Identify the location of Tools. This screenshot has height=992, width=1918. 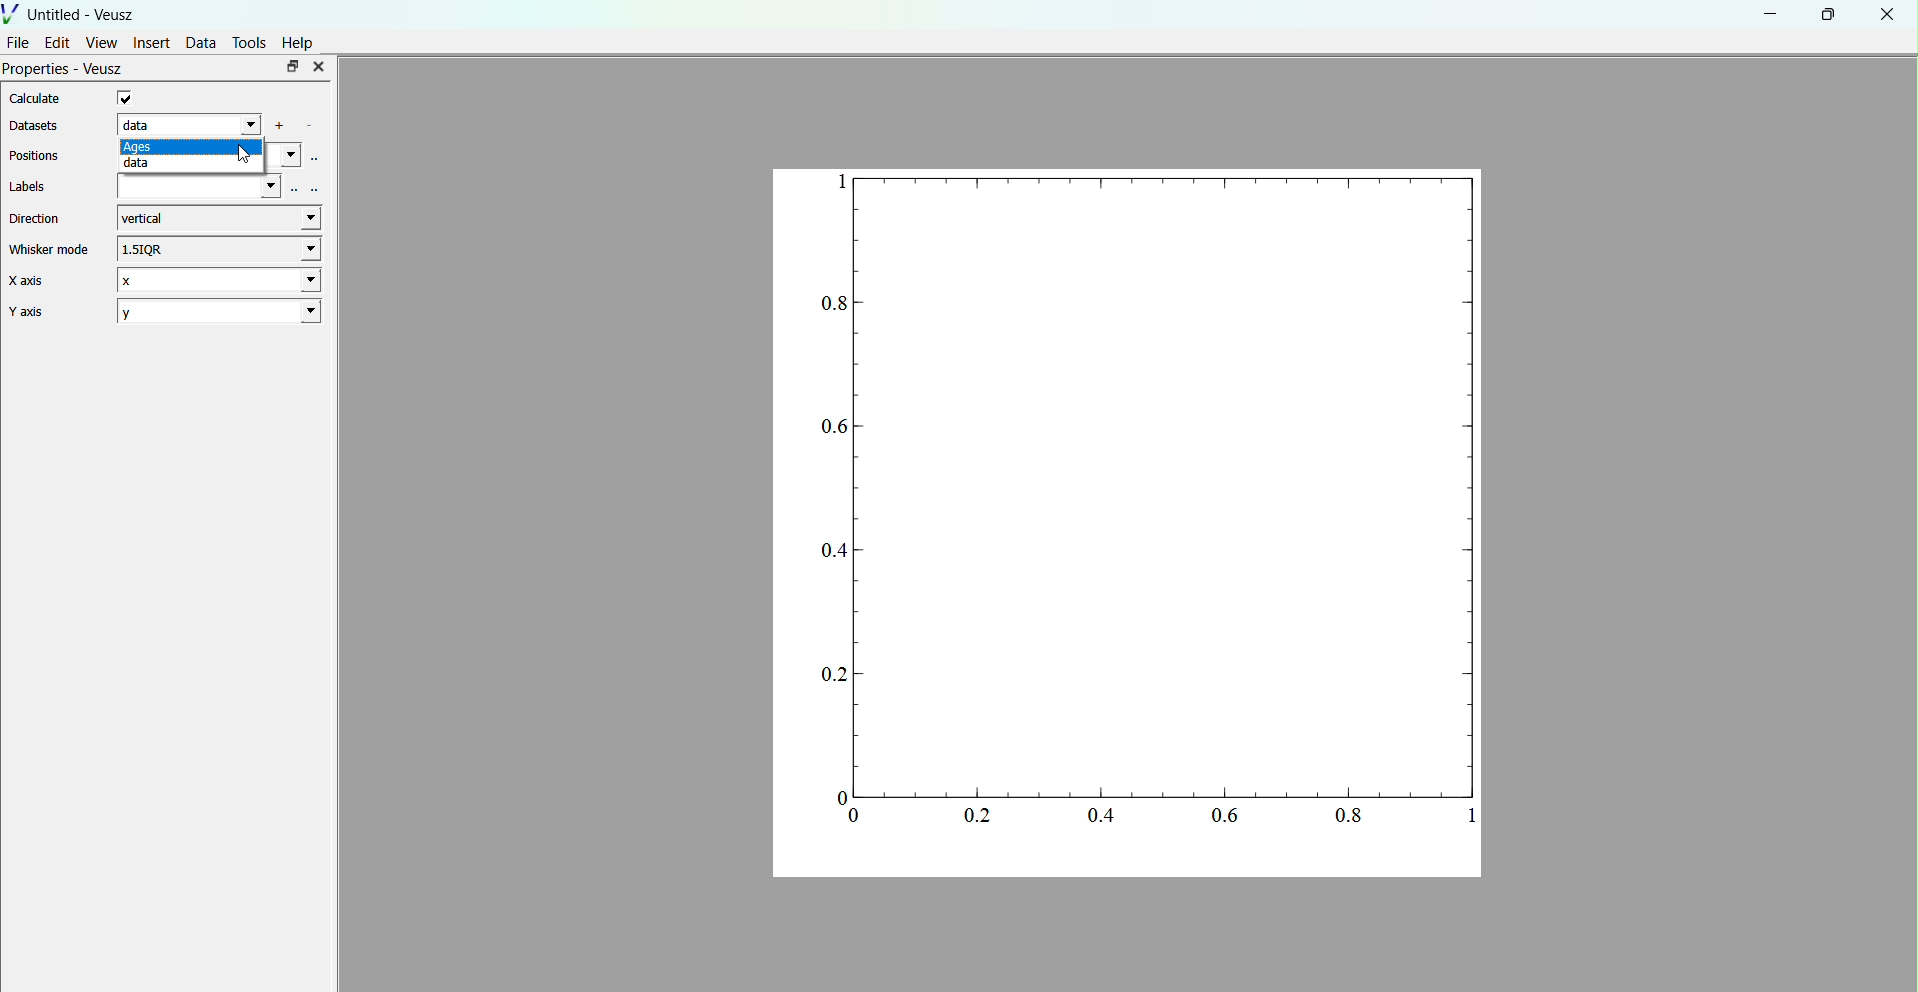
(250, 42).